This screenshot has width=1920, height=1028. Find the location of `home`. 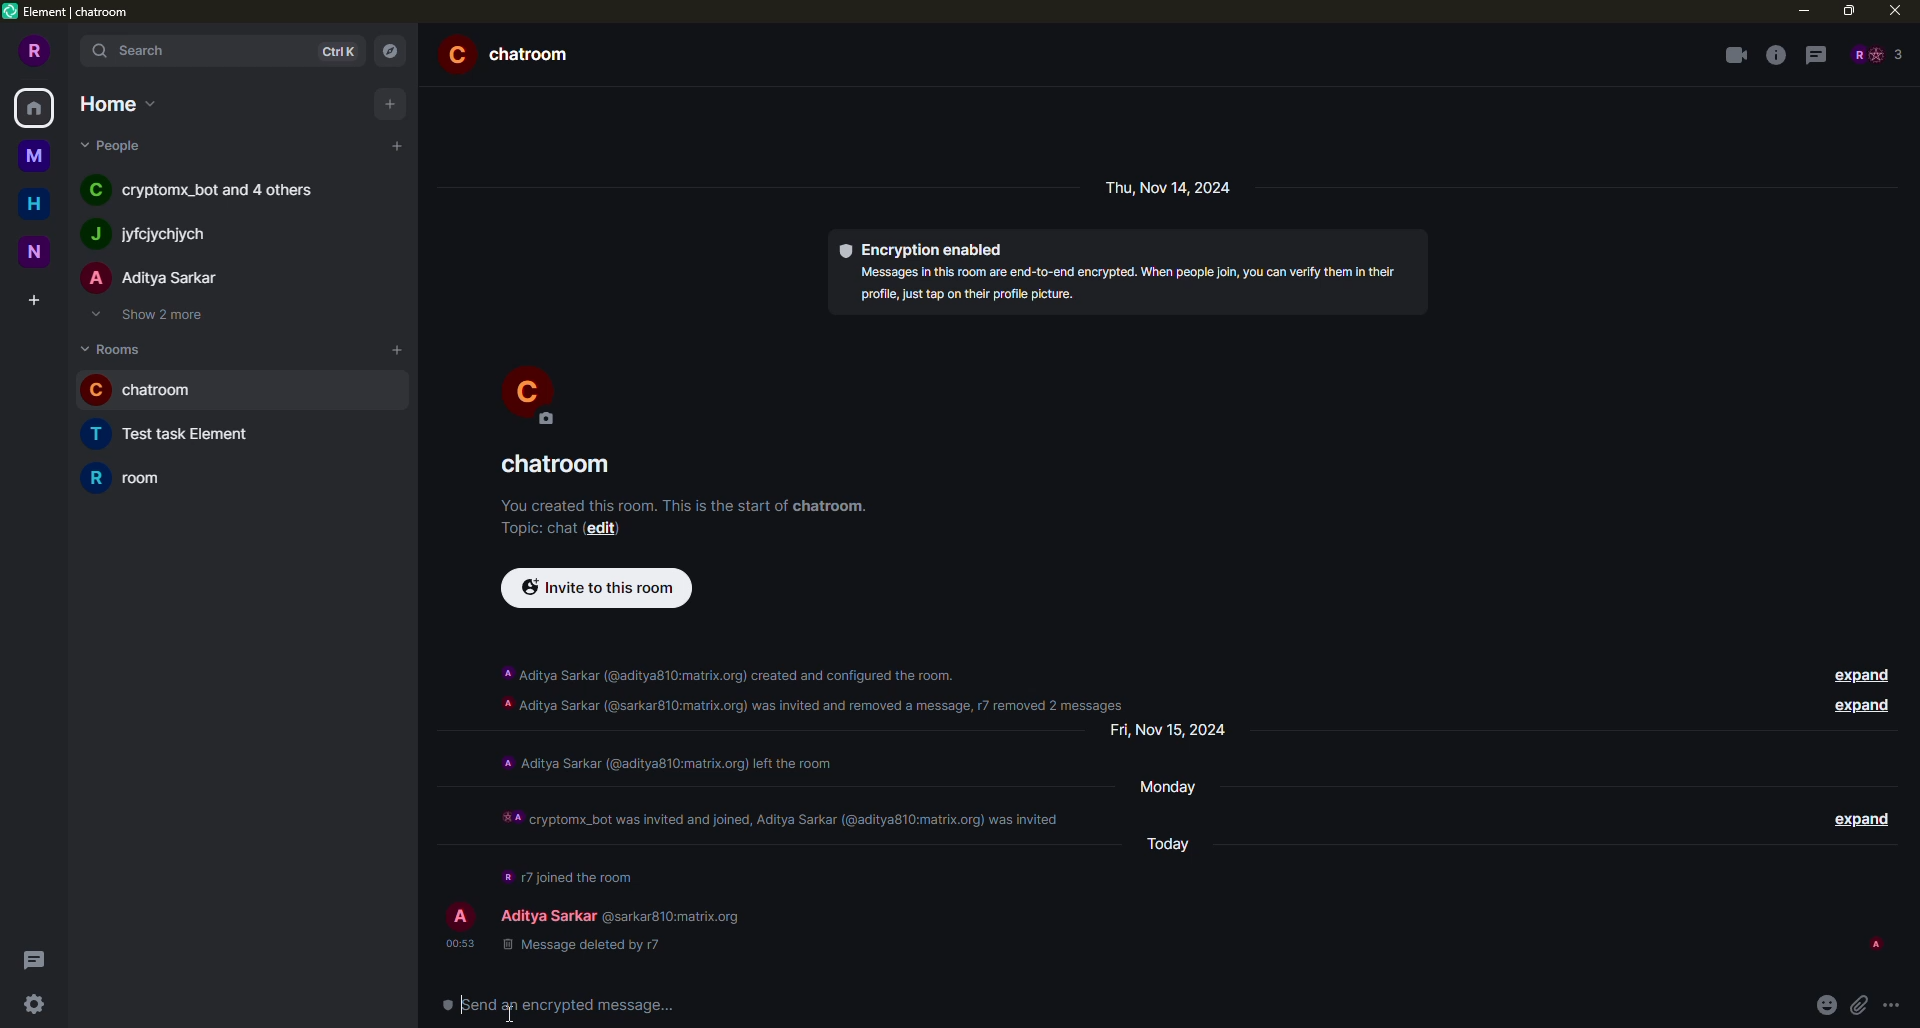

home is located at coordinates (36, 106).